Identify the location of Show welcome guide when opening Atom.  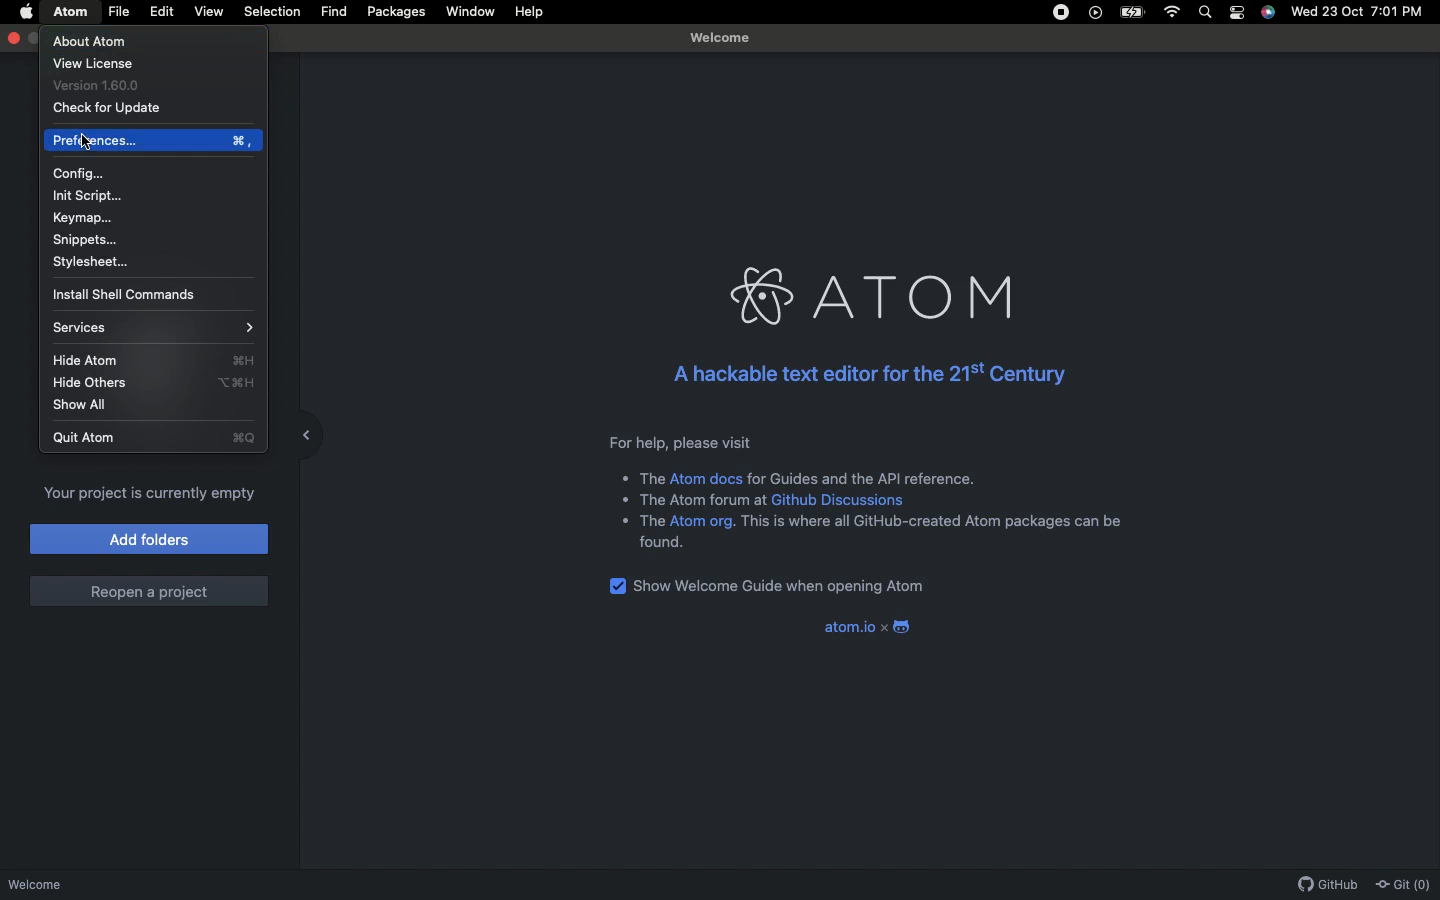
(768, 588).